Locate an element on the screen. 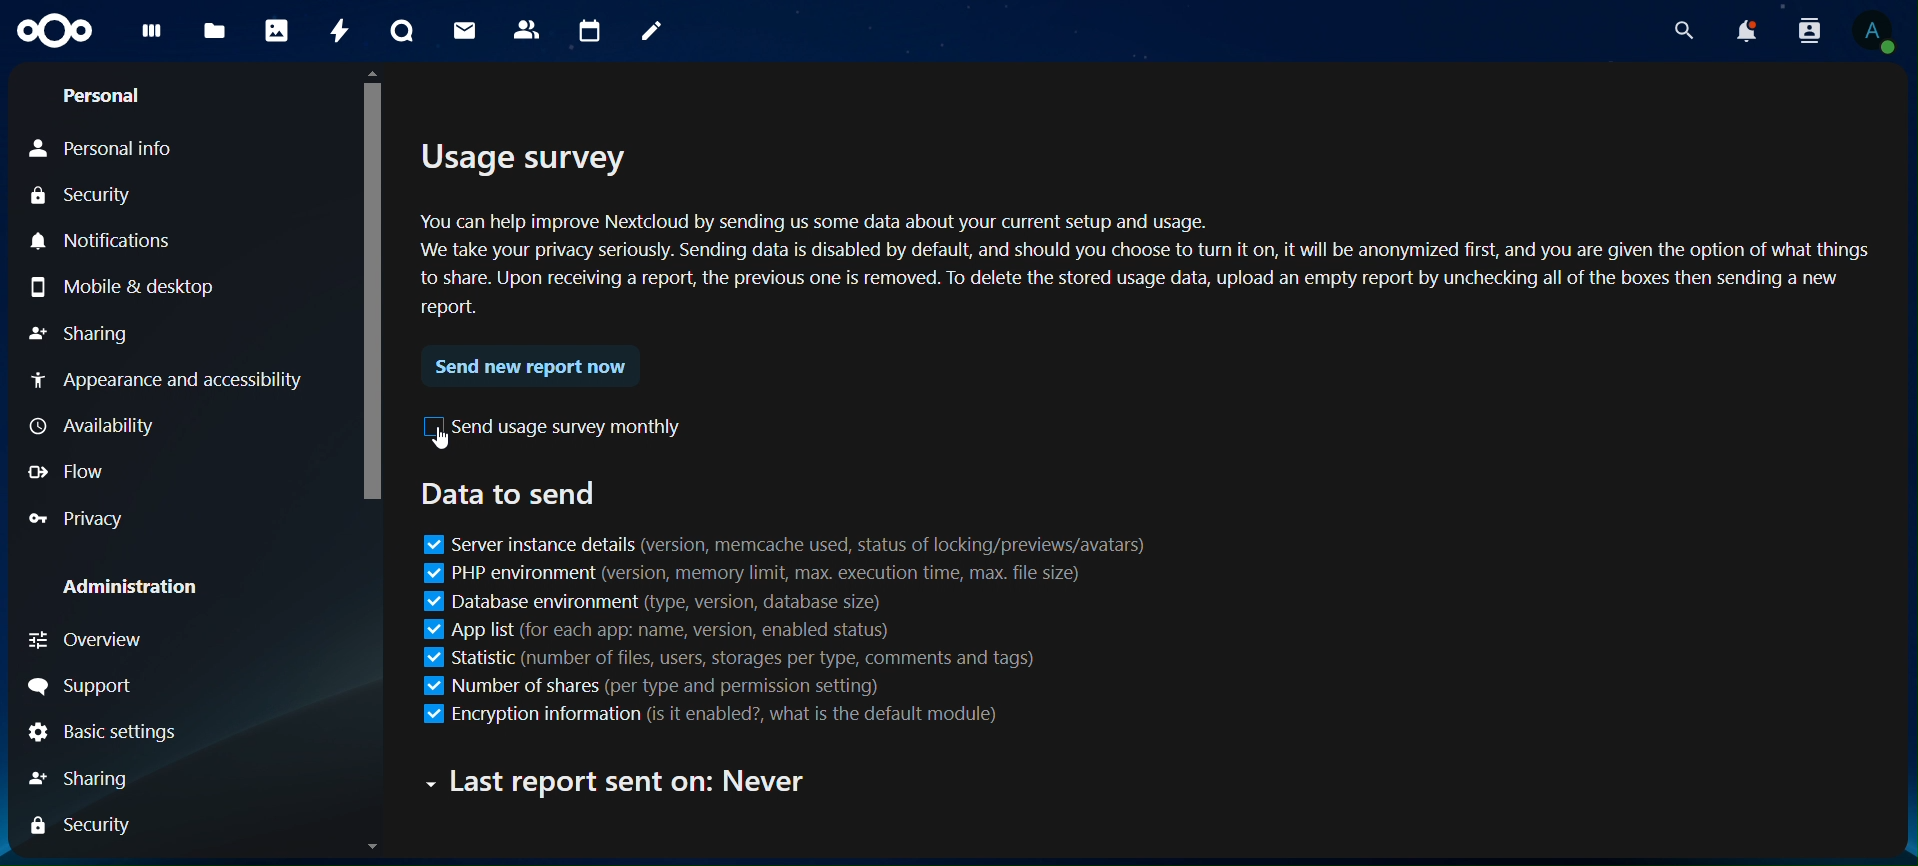 This screenshot has height=866, width=1918. Personal is located at coordinates (100, 95).